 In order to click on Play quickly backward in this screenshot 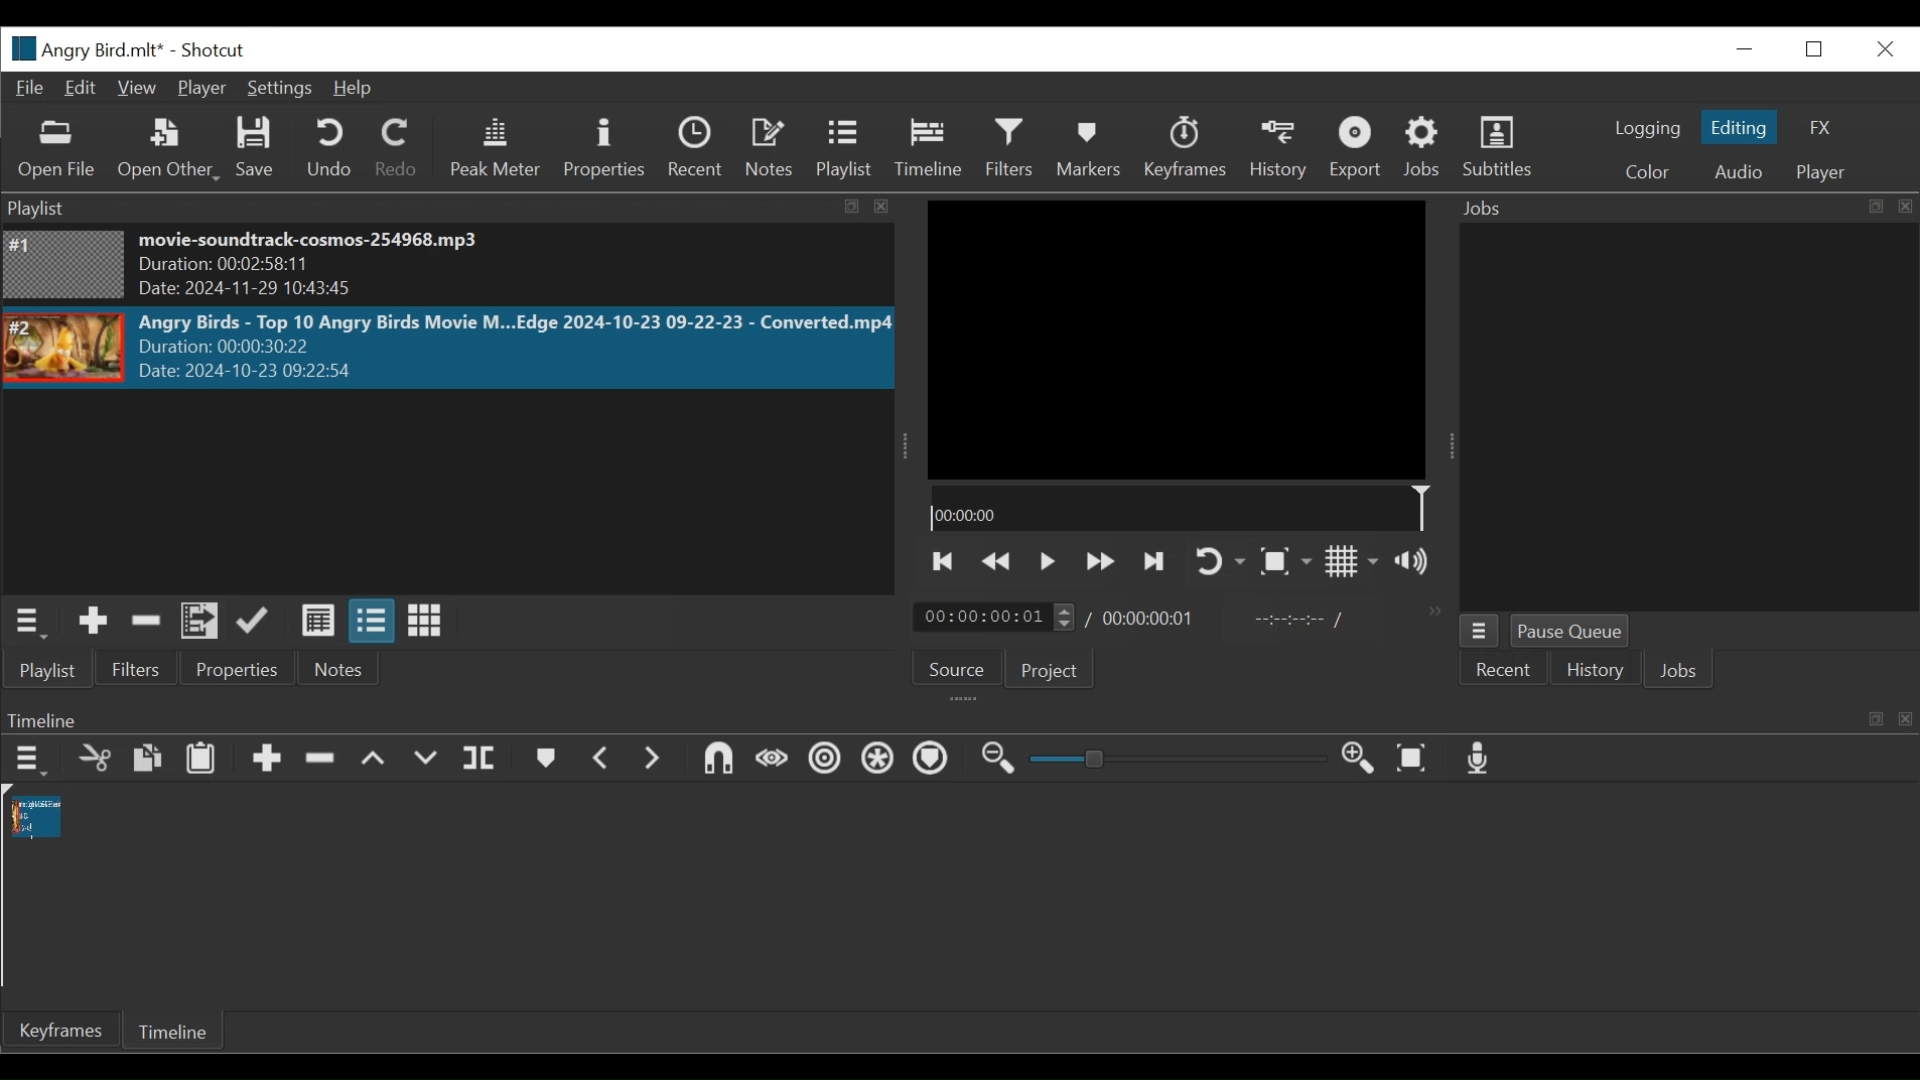, I will do `click(999, 562)`.